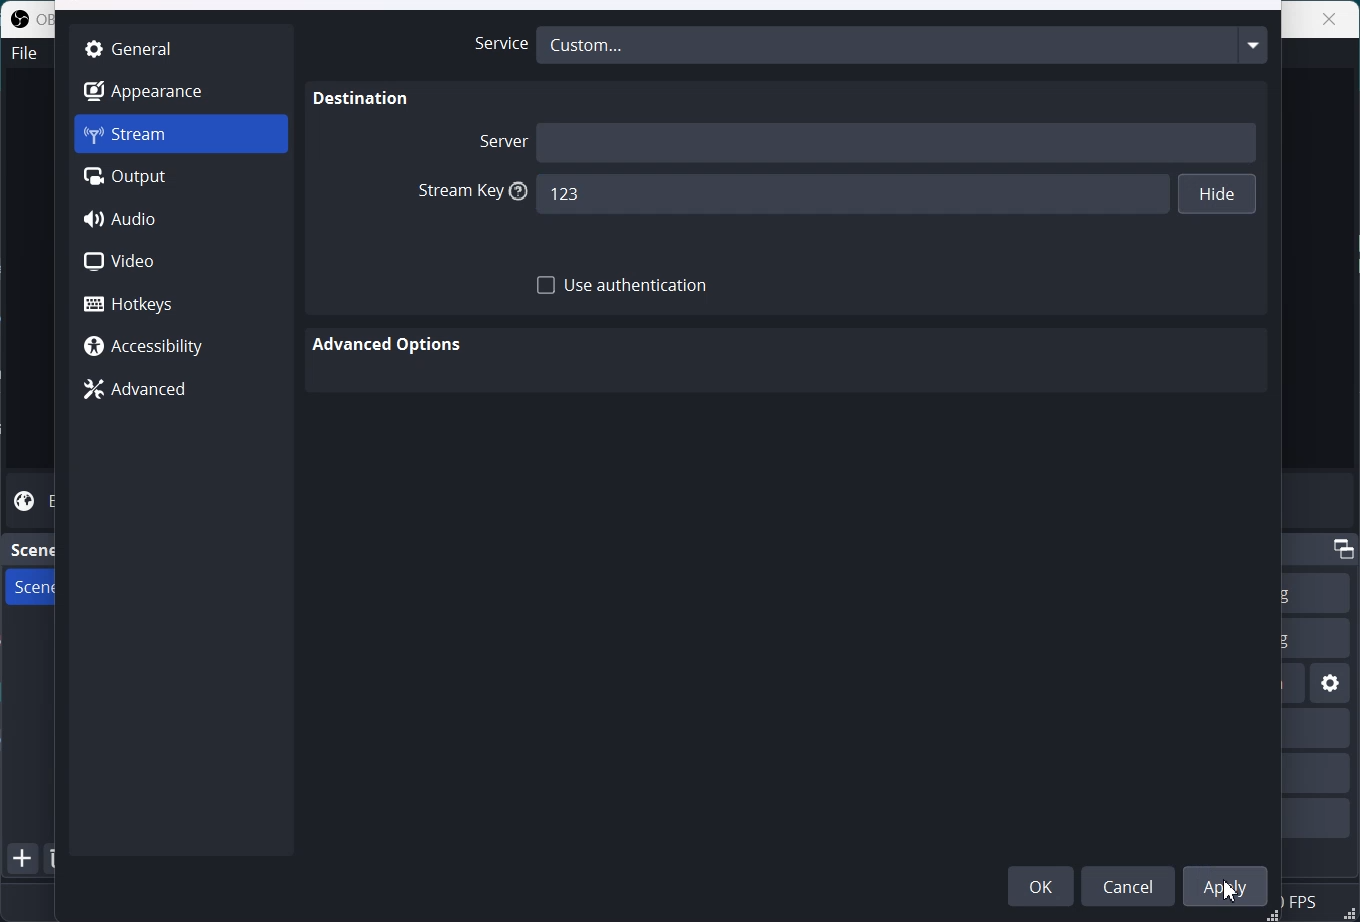  What do you see at coordinates (181, 134) in the screenshot?
I see `Stream` at bounding box center [181, 134].